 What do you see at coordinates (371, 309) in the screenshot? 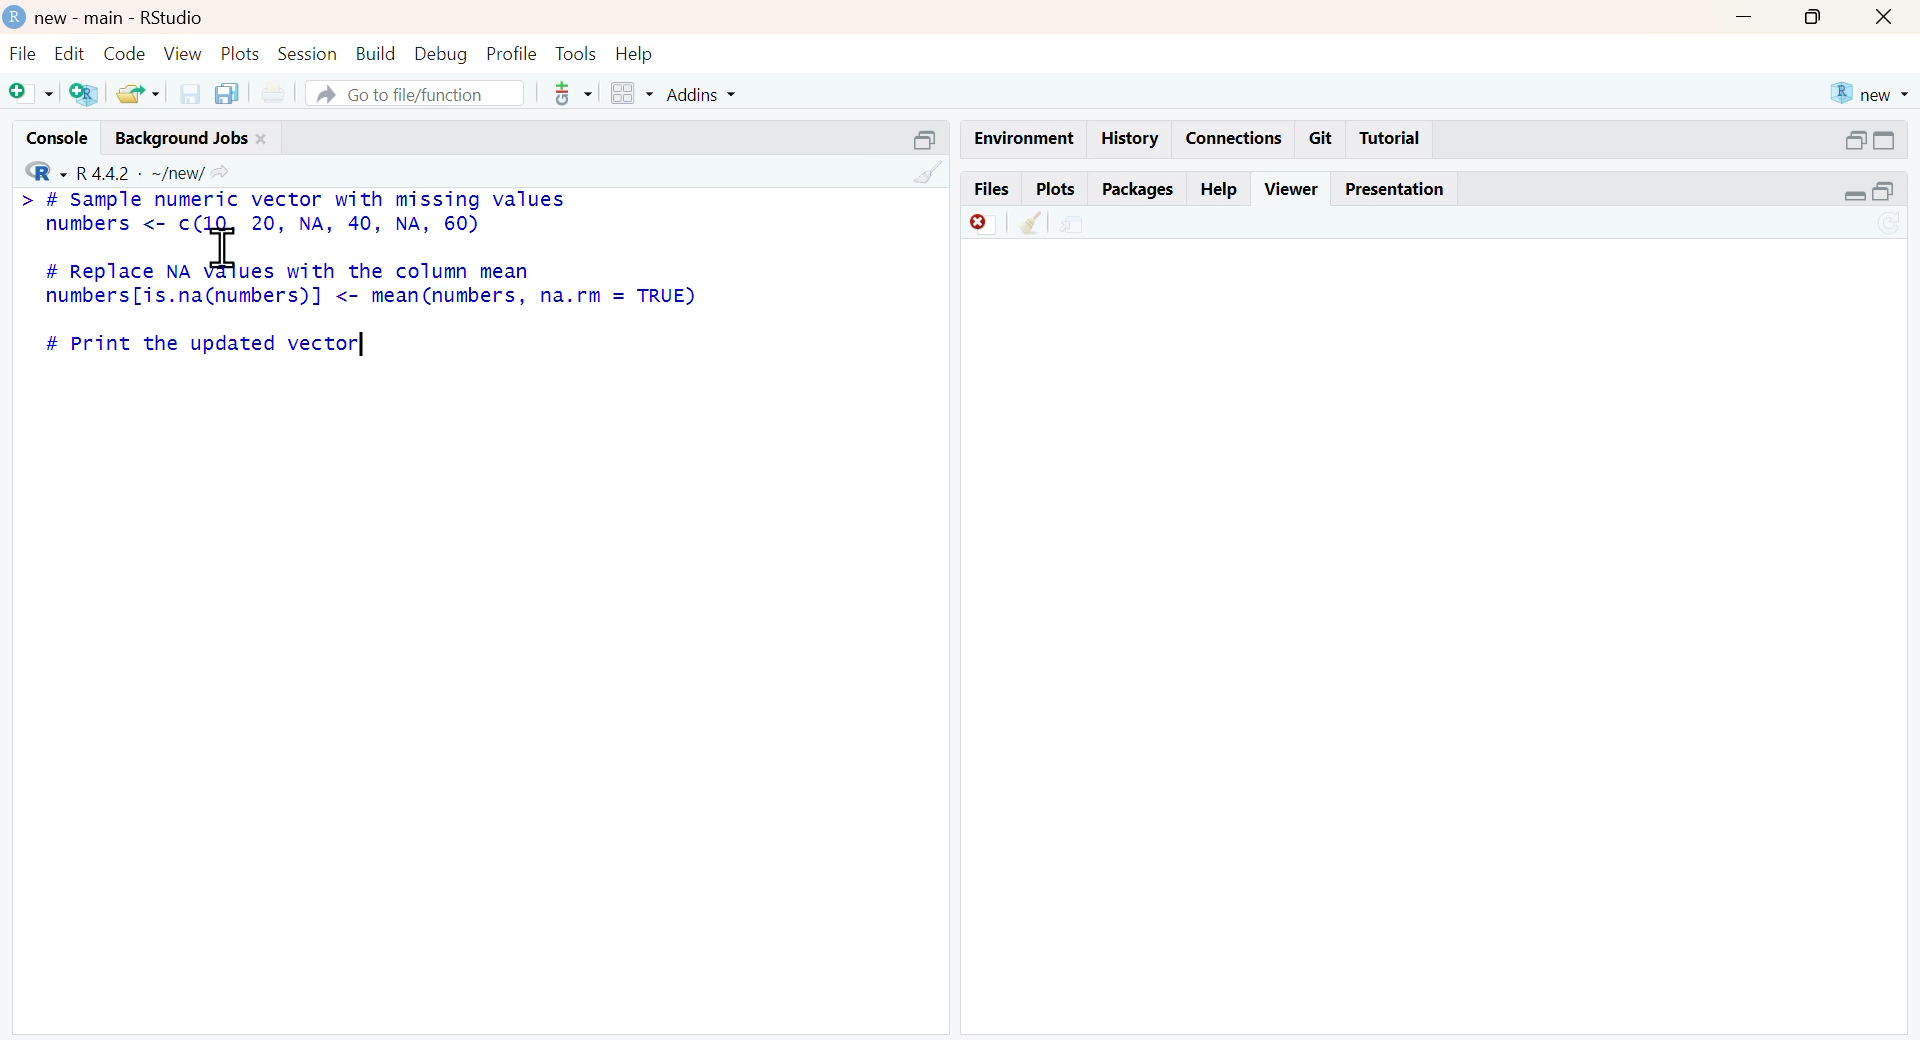
I see `# Replace NA Values with the column mean numbers[is.na(numbers)] <- mean(numbers, na.rm = TRUE) # Print the updated vector|` at bounding box center [371, 309].